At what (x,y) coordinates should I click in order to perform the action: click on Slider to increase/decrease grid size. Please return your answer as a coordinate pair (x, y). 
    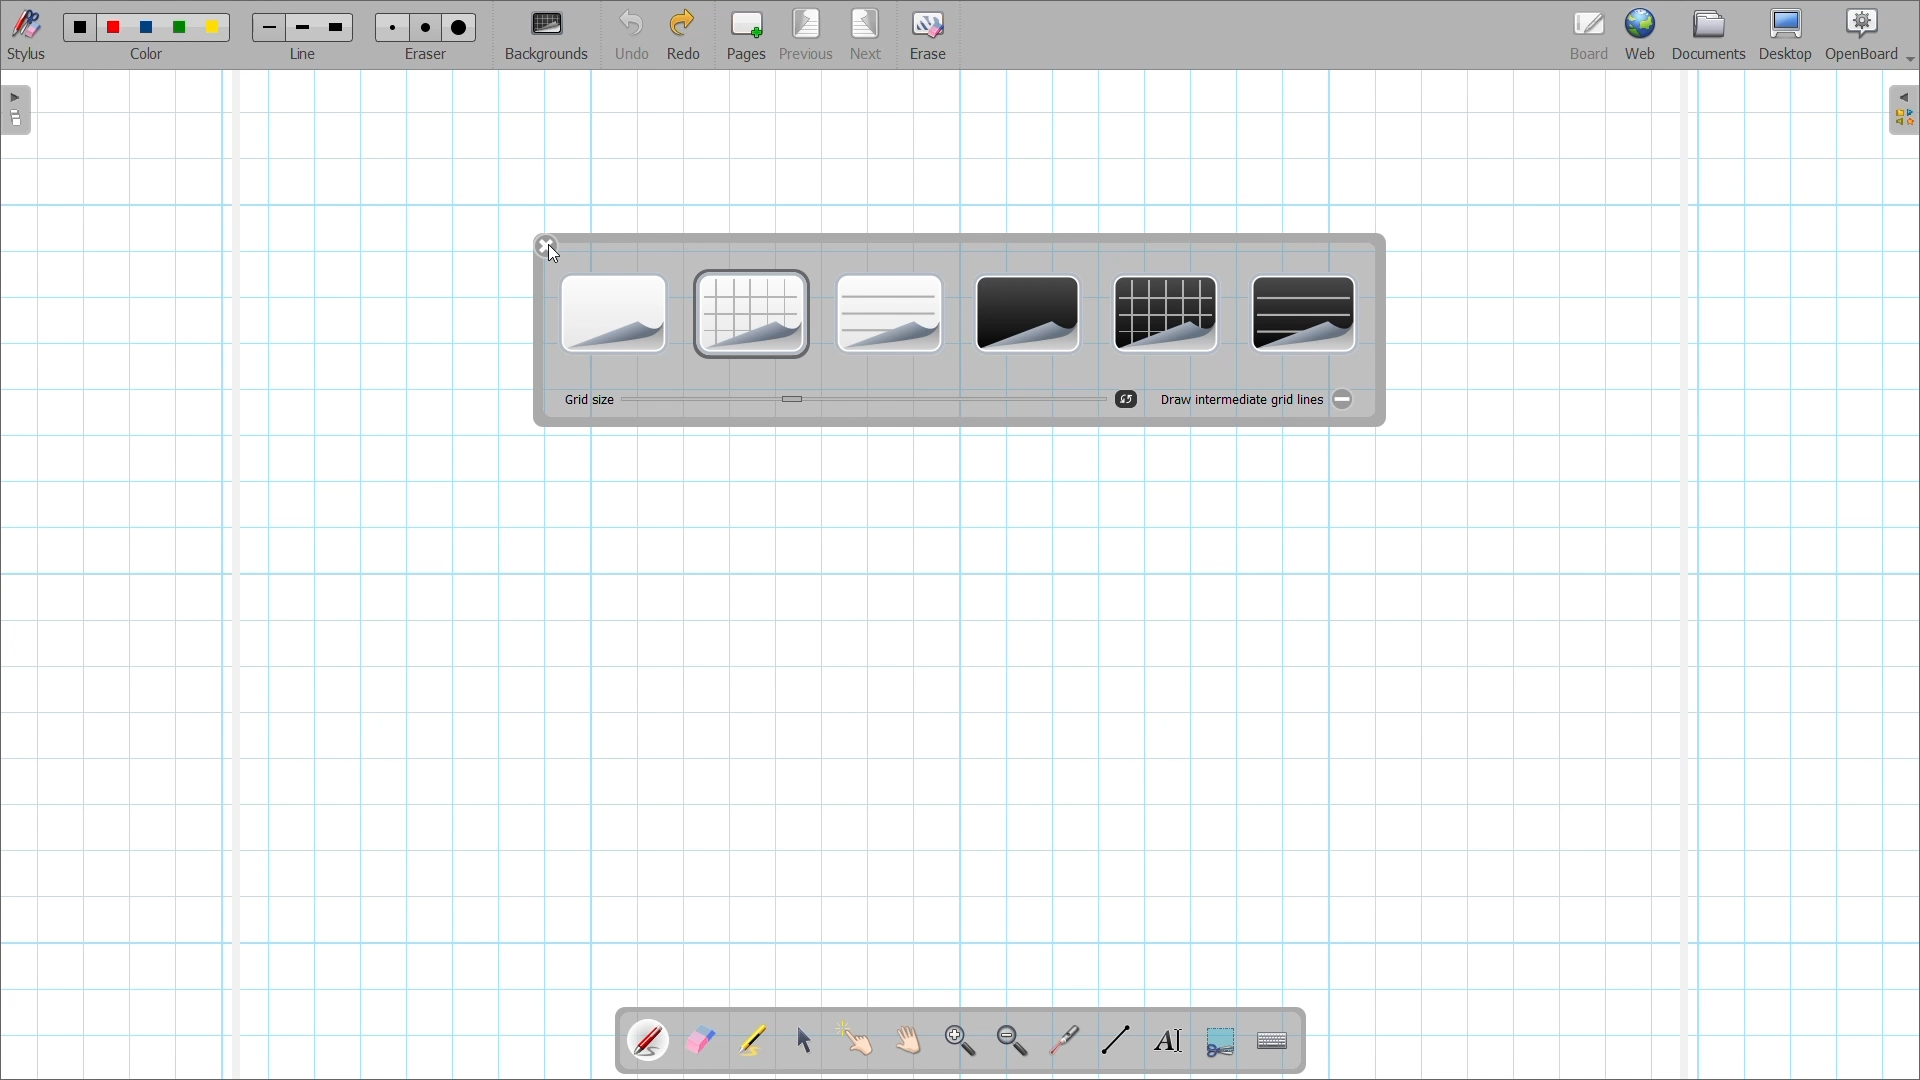
    Looking at the image, I should click on (863, 399).